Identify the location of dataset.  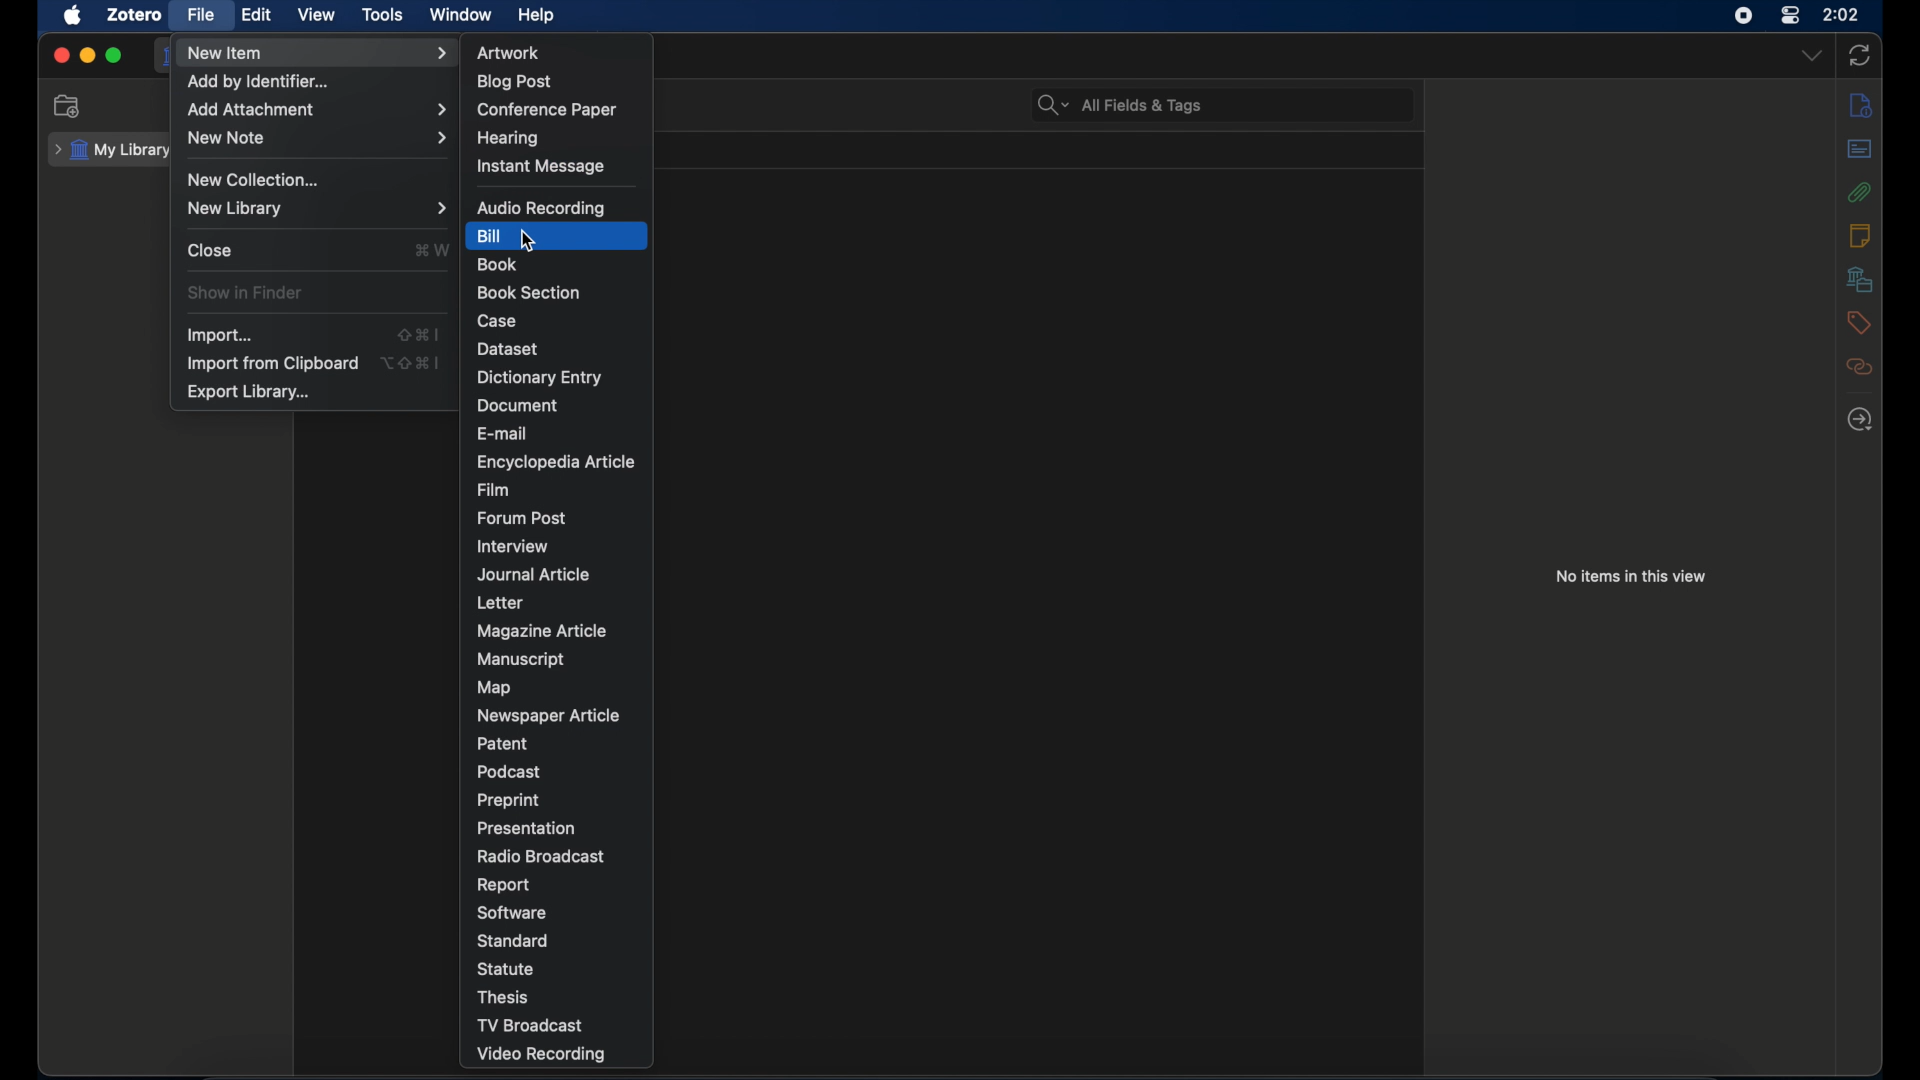
(509, 350).